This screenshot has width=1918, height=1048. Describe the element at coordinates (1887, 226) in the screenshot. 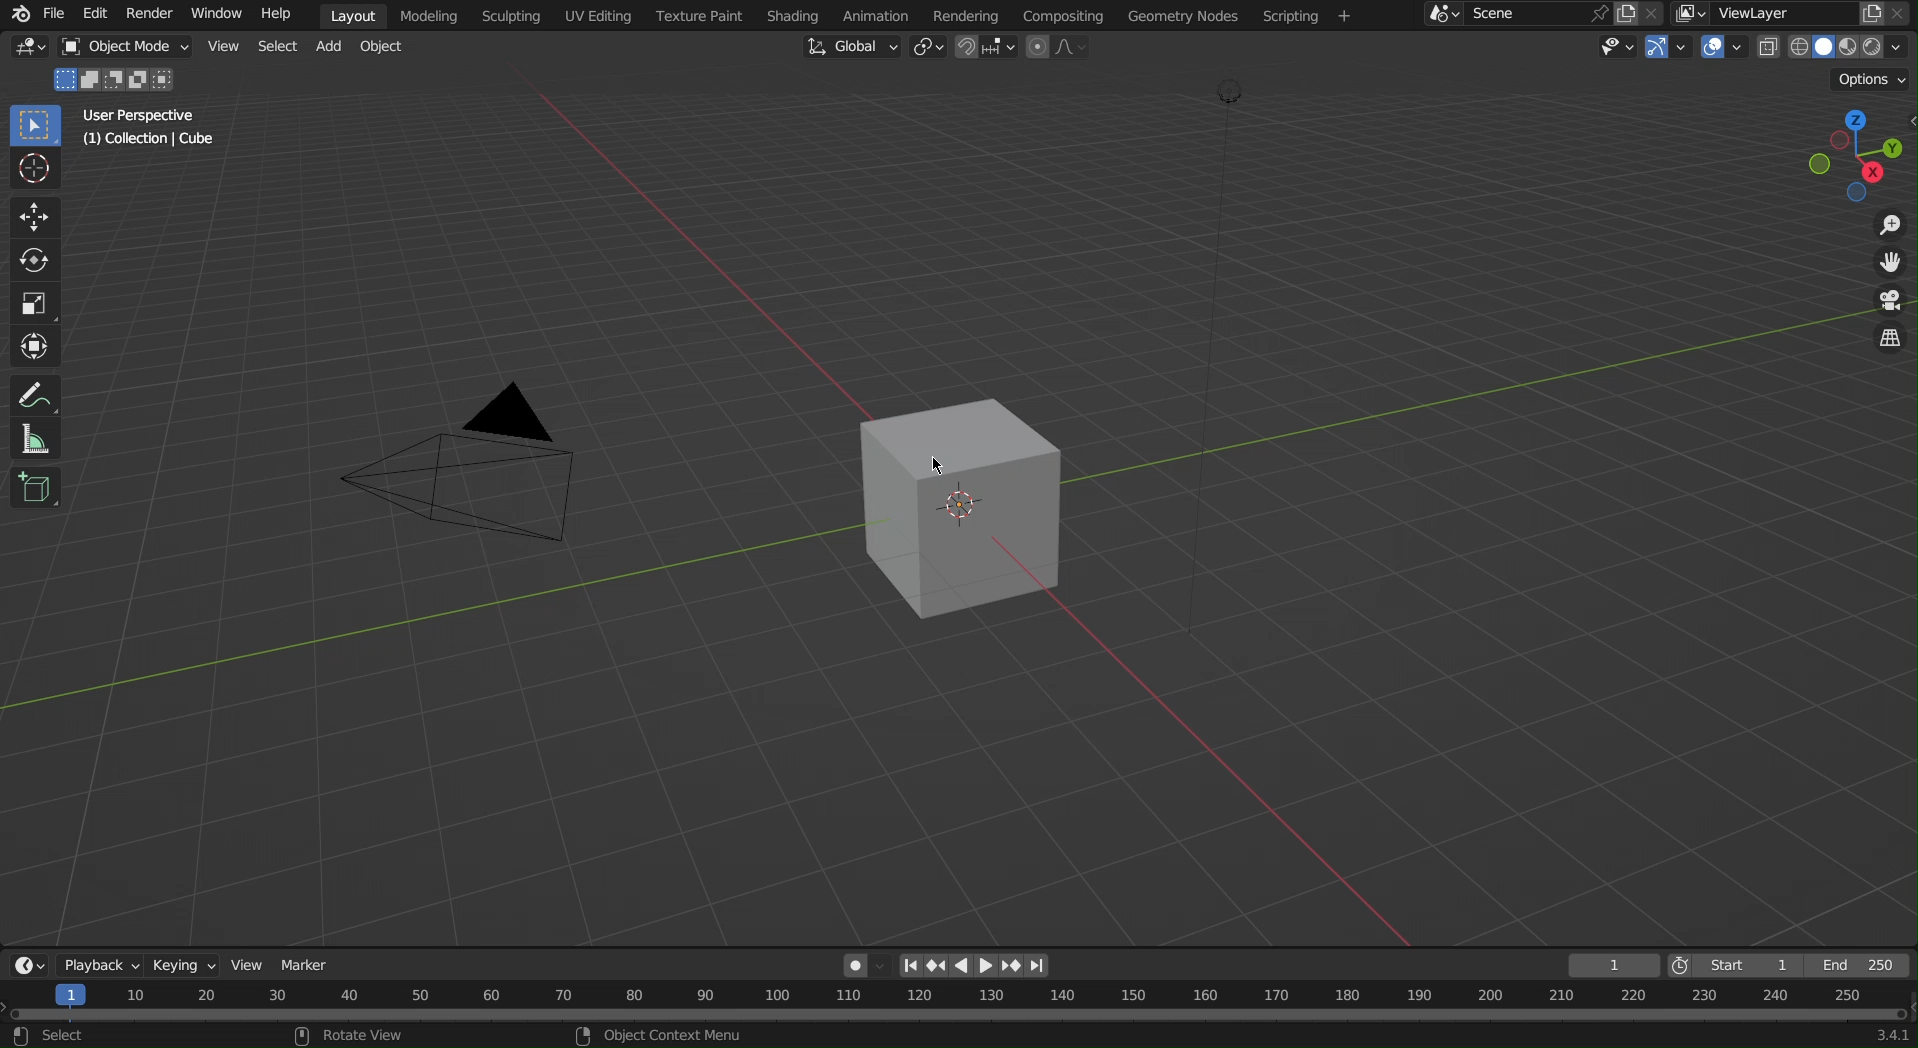

I see `Zoom` at that location.